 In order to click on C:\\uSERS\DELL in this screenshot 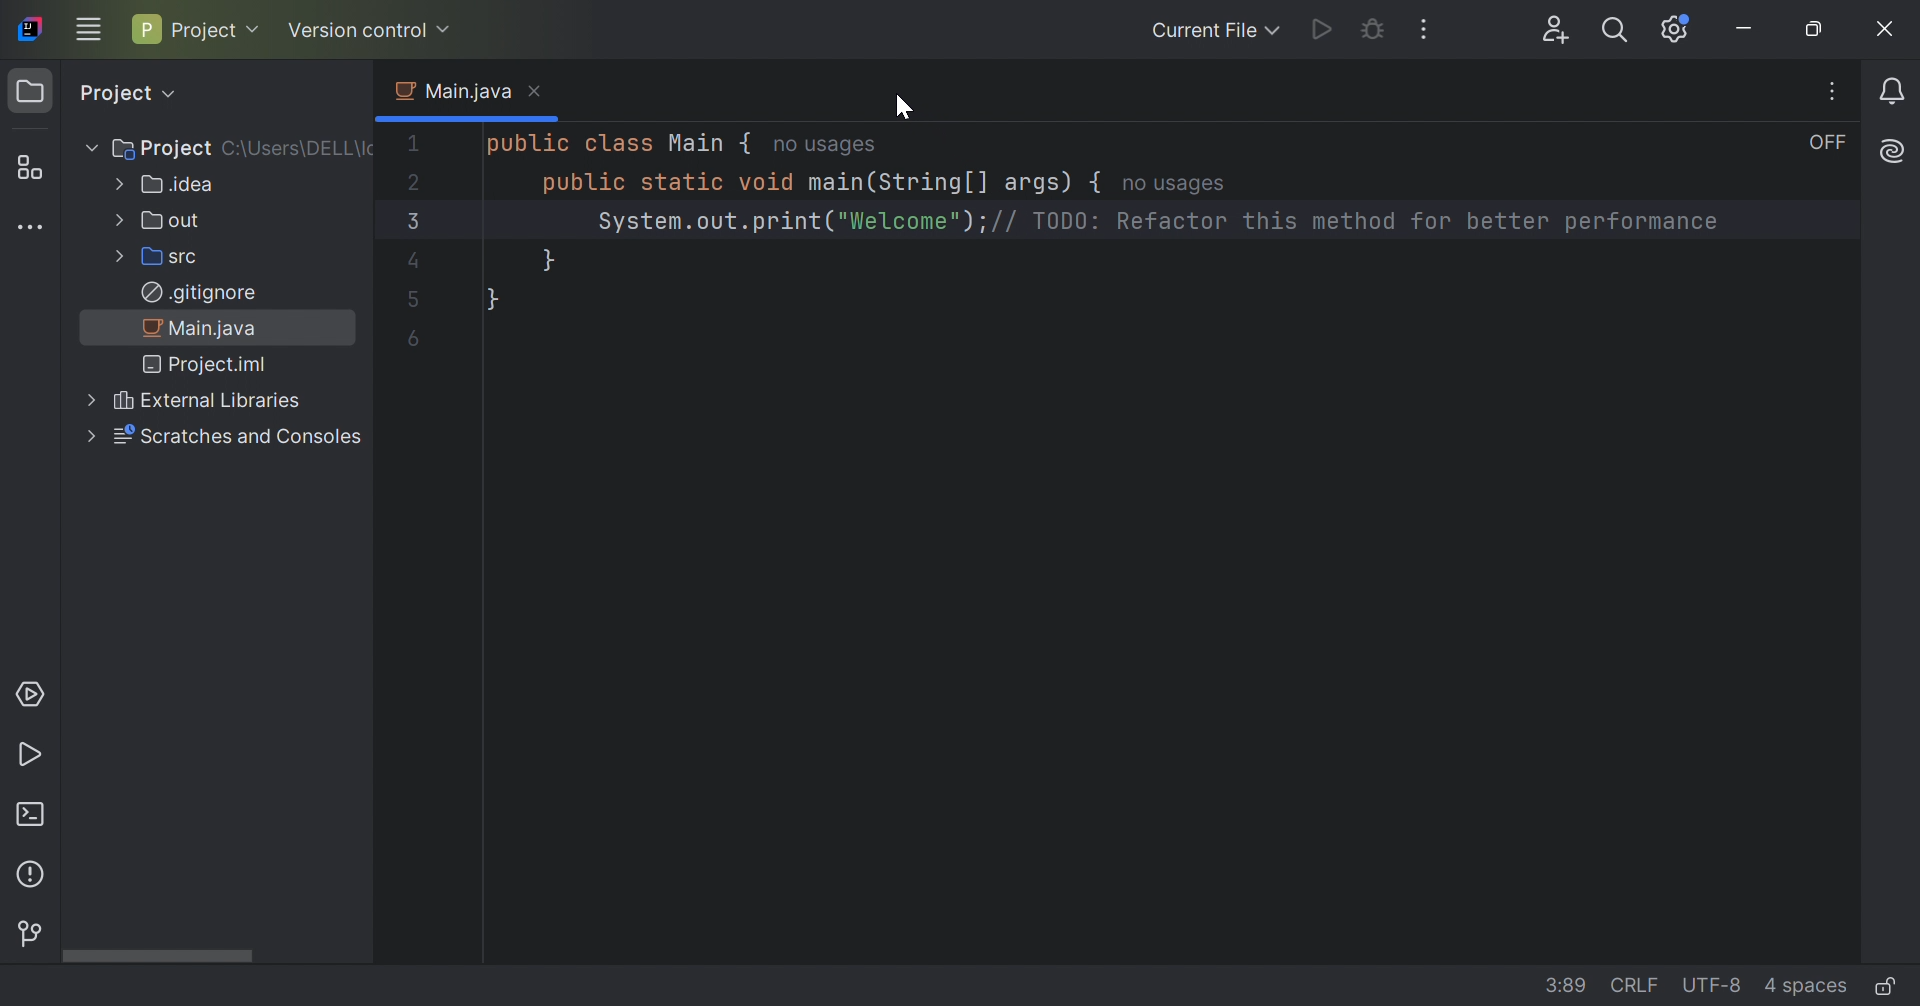, I will do `click(300, 146)`.